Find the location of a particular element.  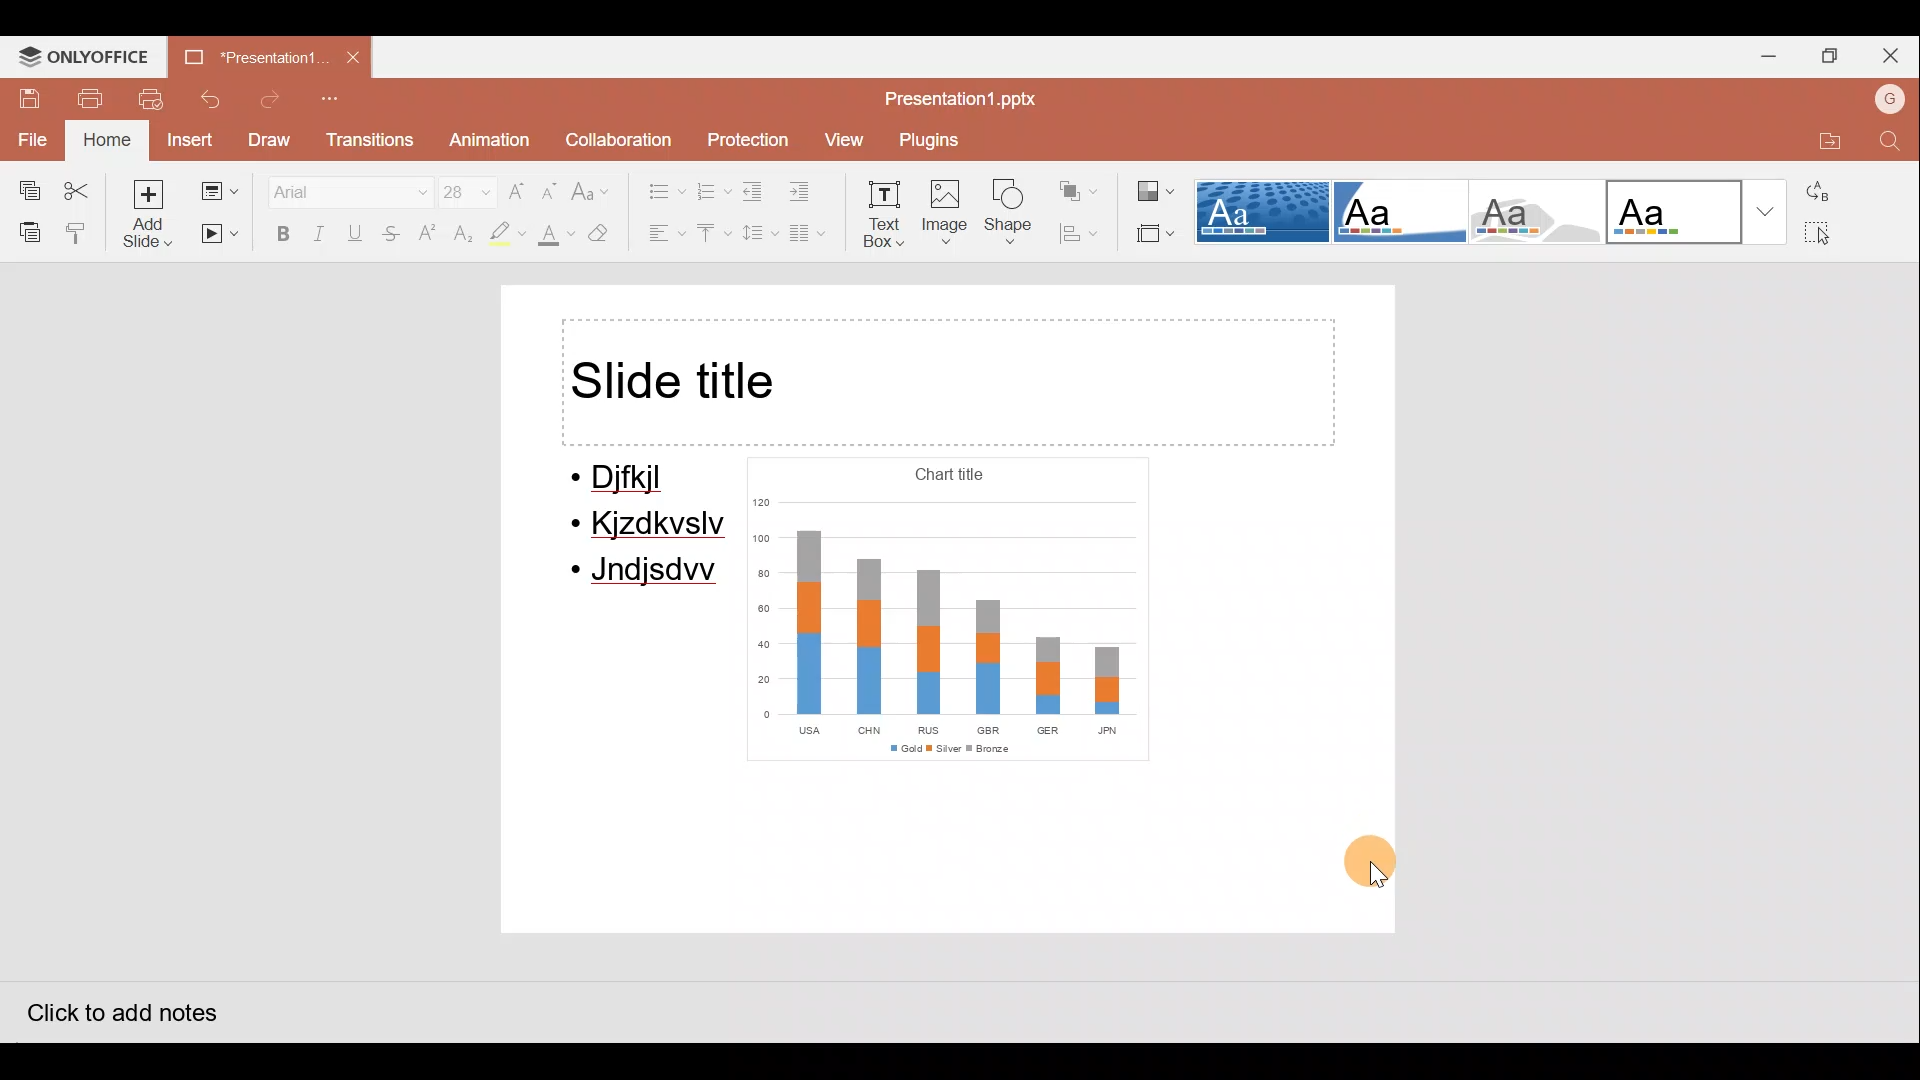

Document name is located at coordinates (245, 53).